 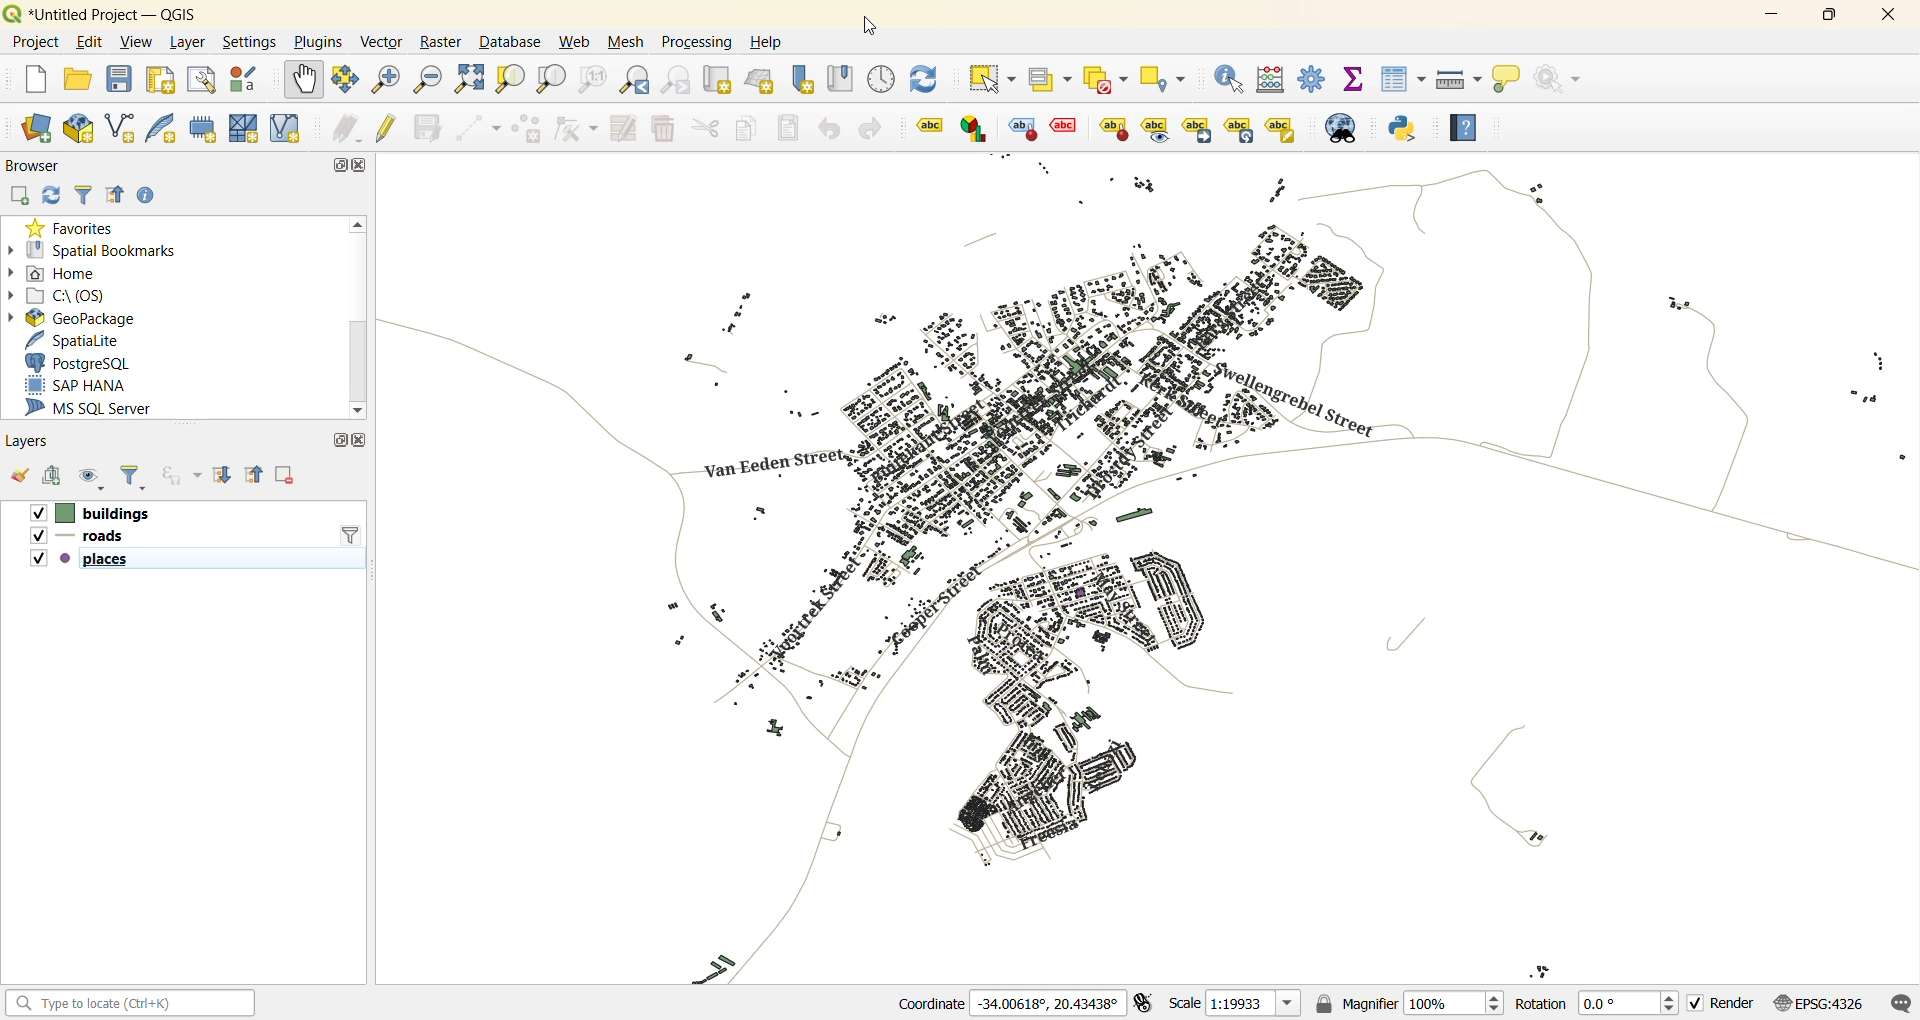 I want to click on style manager, so click(x=244, y=79).